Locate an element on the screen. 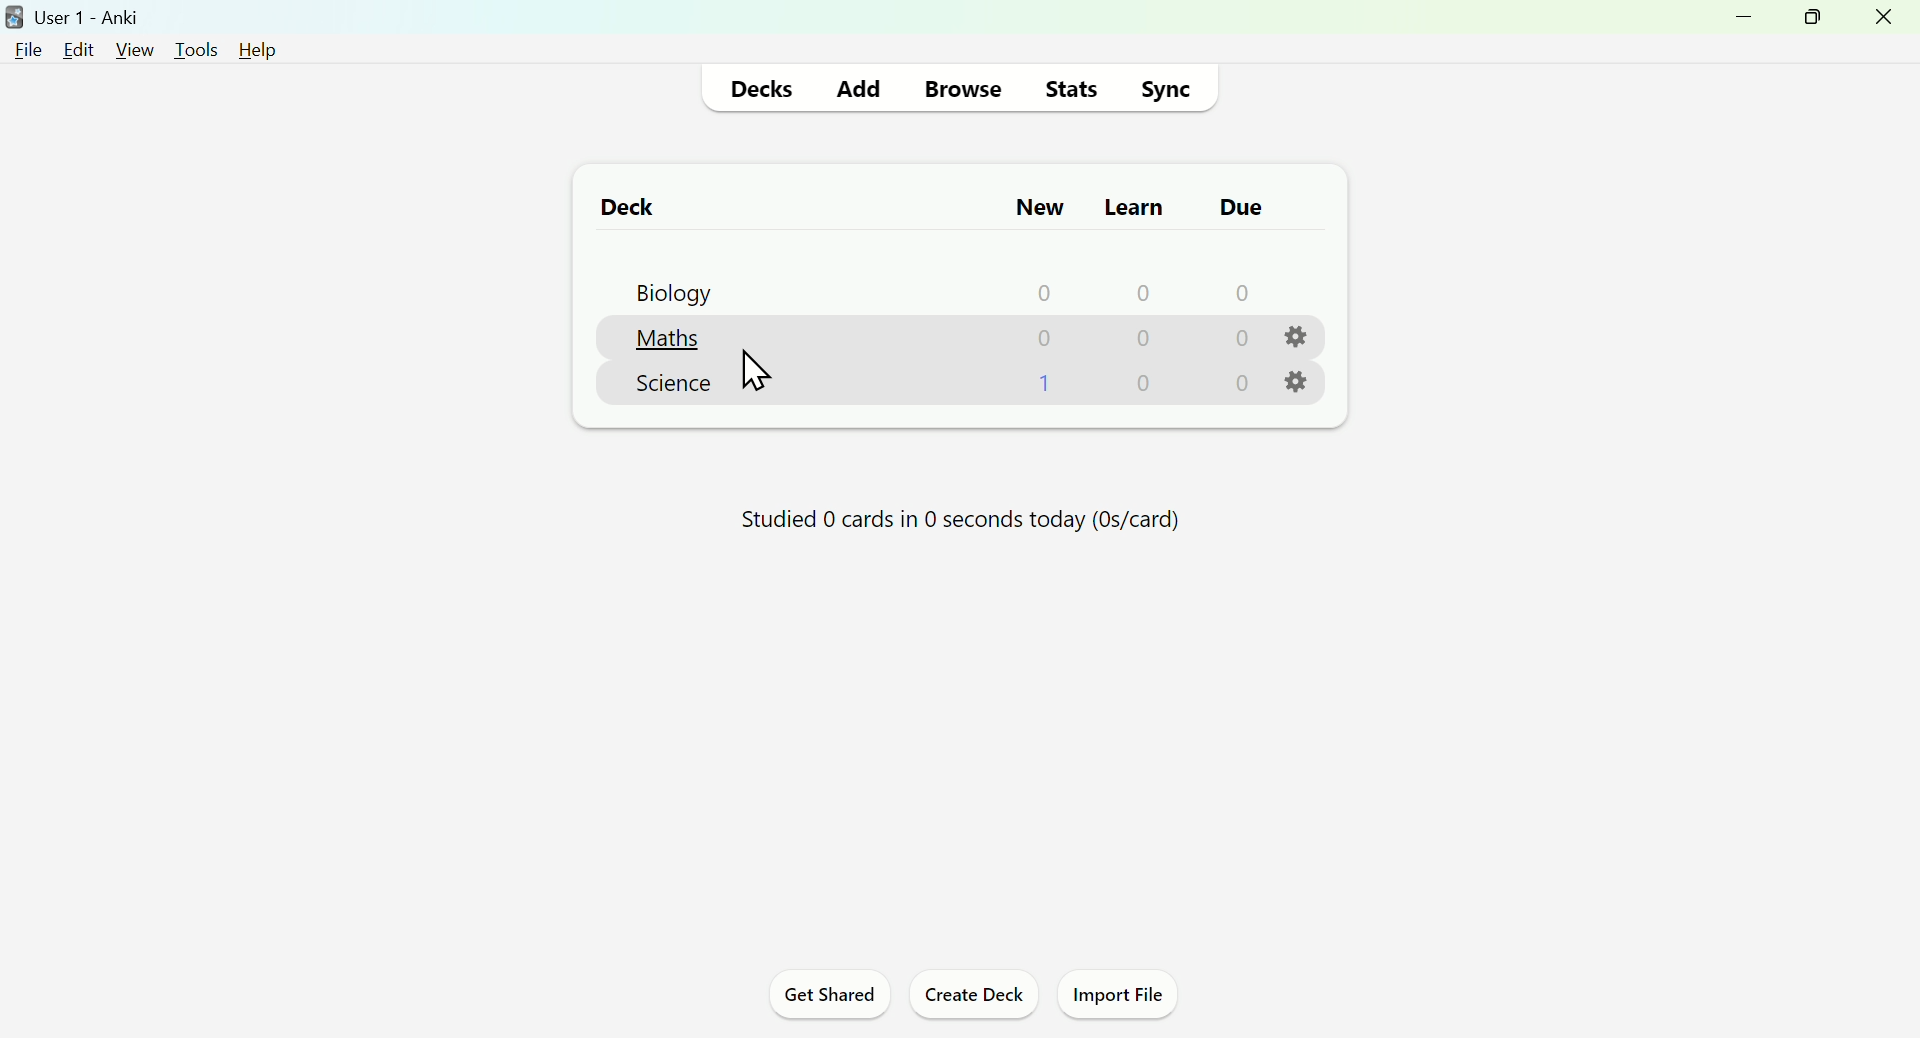 The height and width of the screenshot is (1038, 1920). minimize is located at coordinates (1747, 21).